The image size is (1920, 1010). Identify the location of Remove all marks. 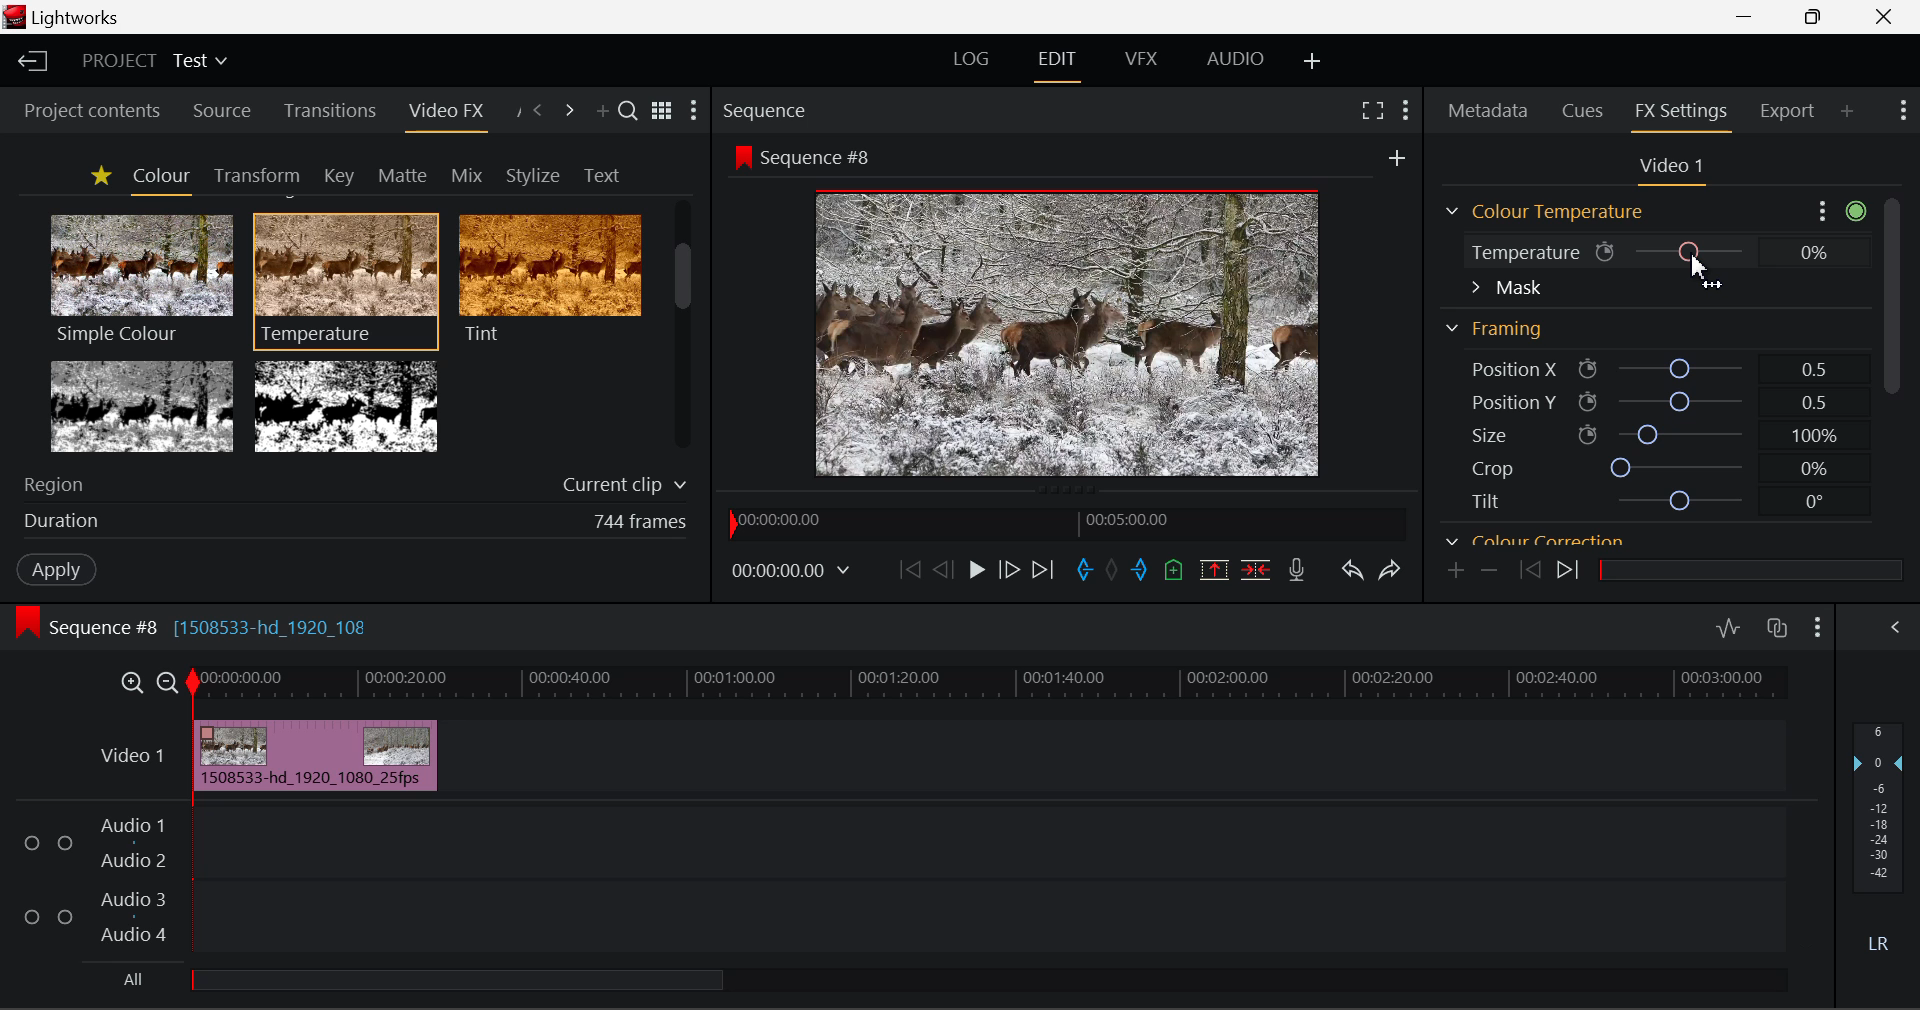
(1111, 572).